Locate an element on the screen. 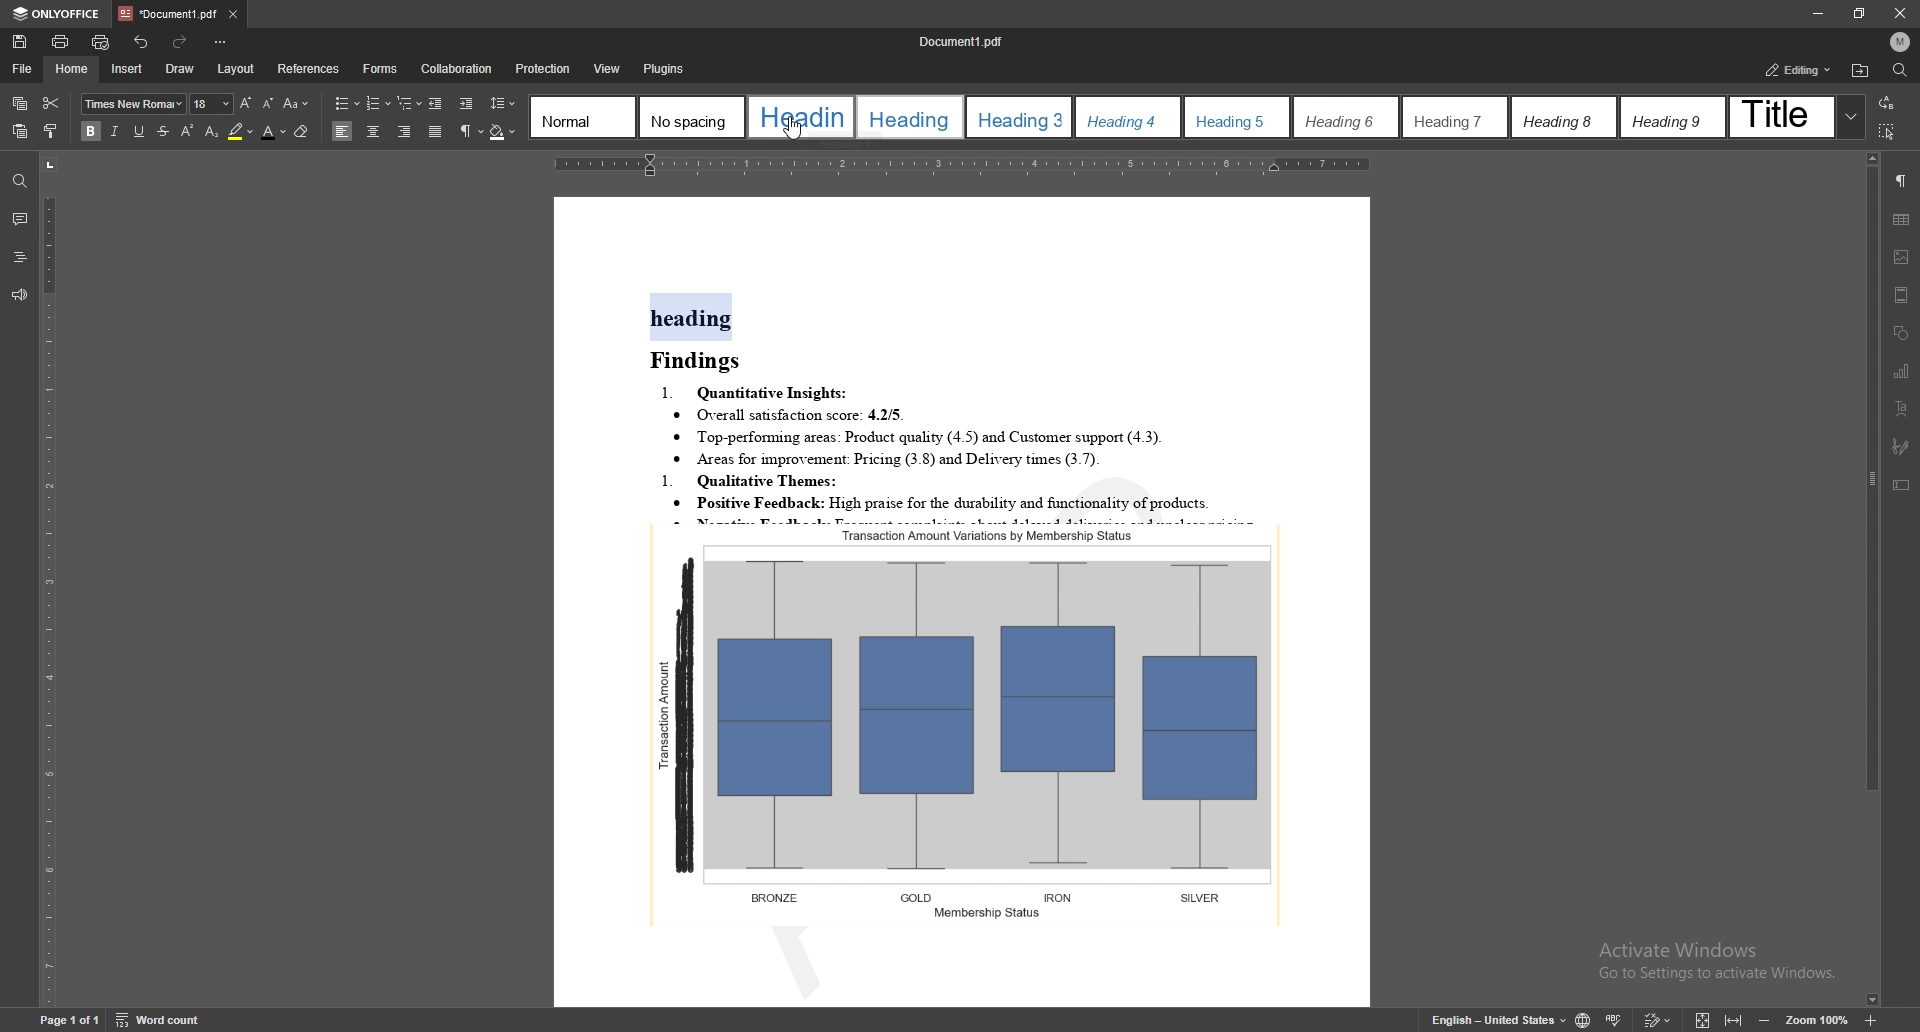 The image size is (1920, 1032). non printing characters is located at coordinates (472, 132).